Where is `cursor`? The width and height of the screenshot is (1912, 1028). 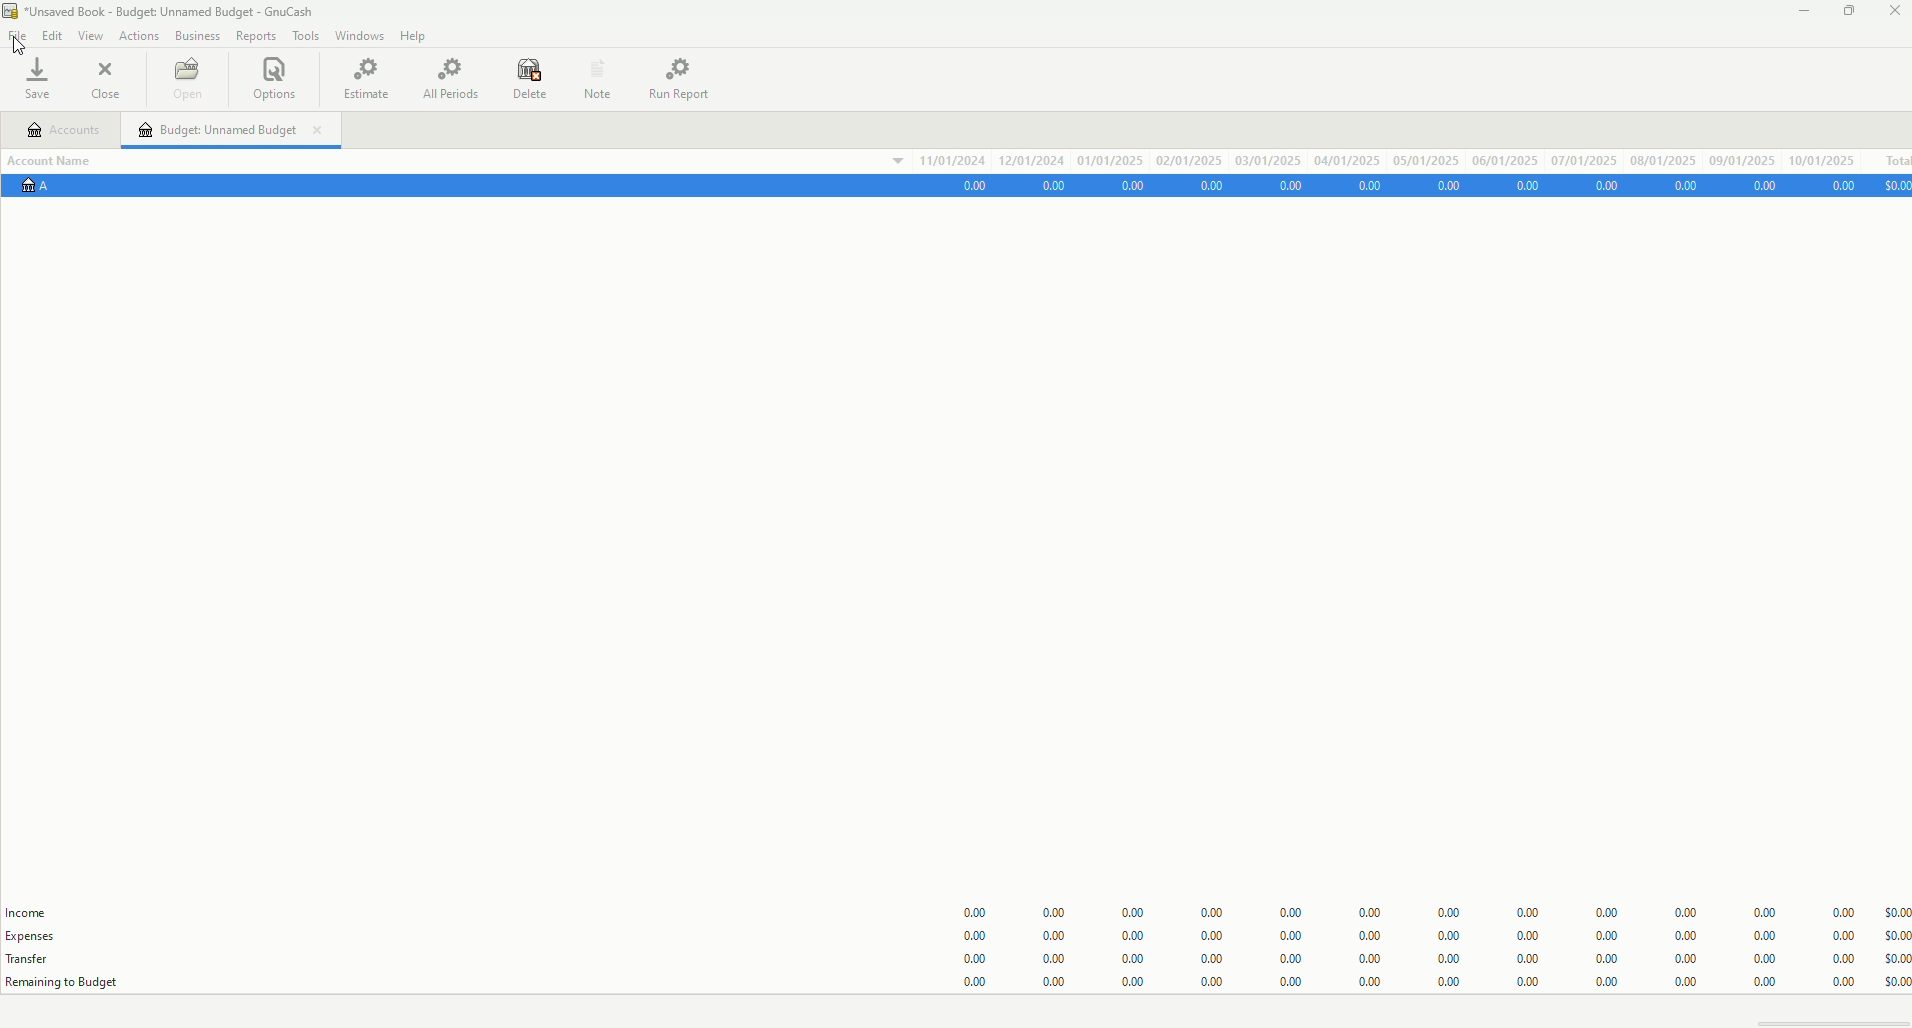 cursor is located at coordinates (24, 45).